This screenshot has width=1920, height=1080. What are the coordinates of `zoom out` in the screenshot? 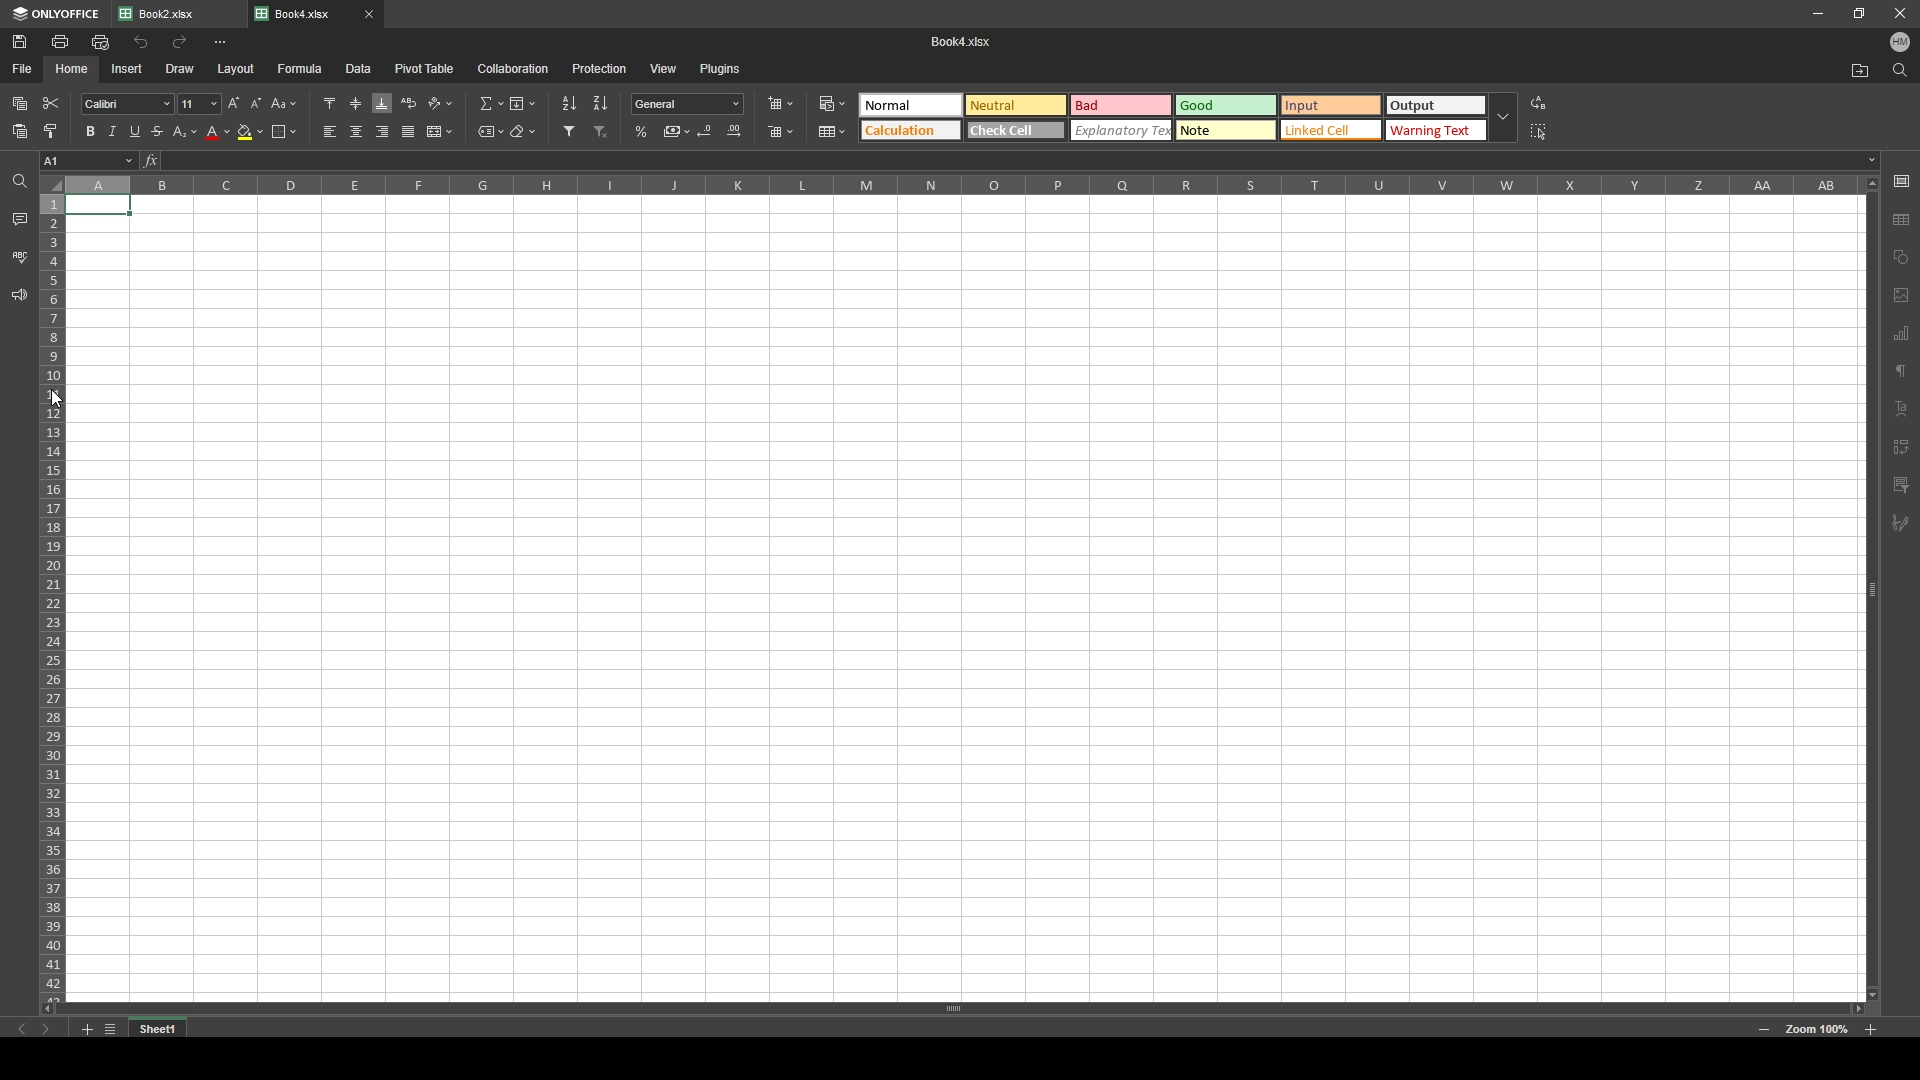 It's located at (1764, 1029).